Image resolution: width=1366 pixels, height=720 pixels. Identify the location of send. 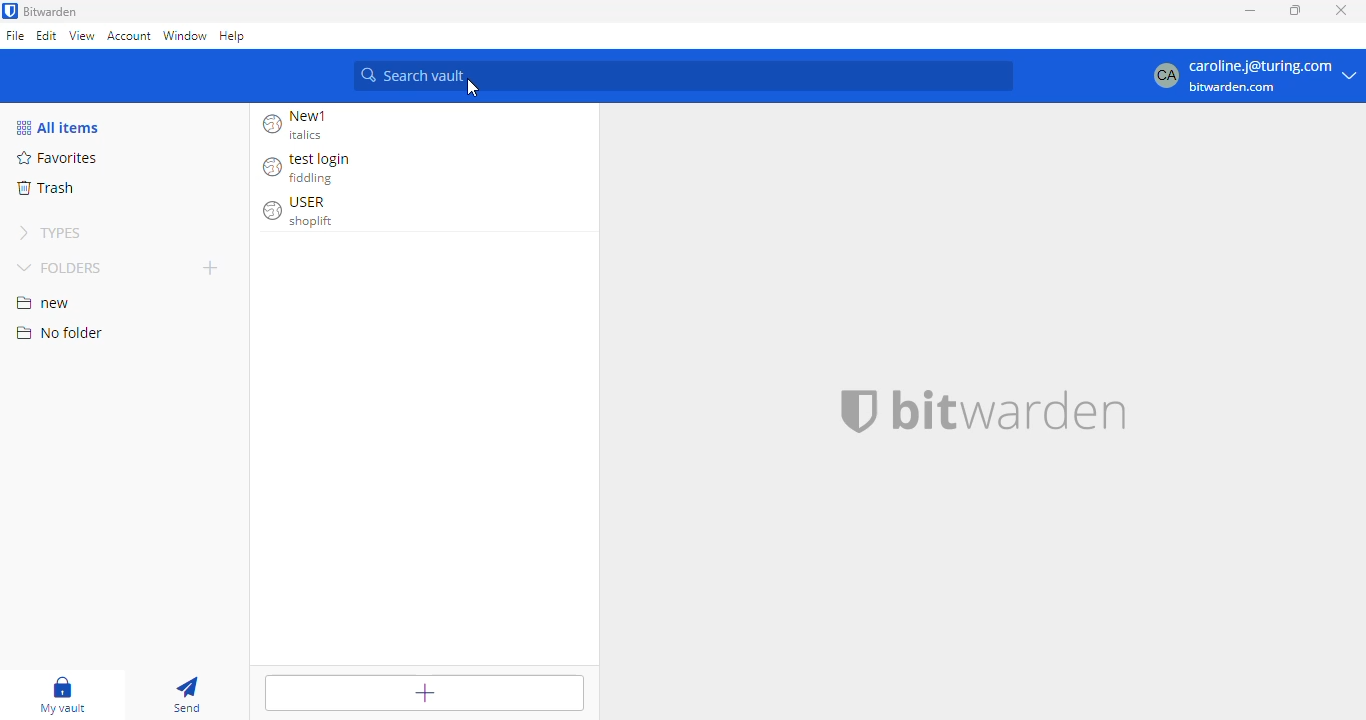
(189, 696).